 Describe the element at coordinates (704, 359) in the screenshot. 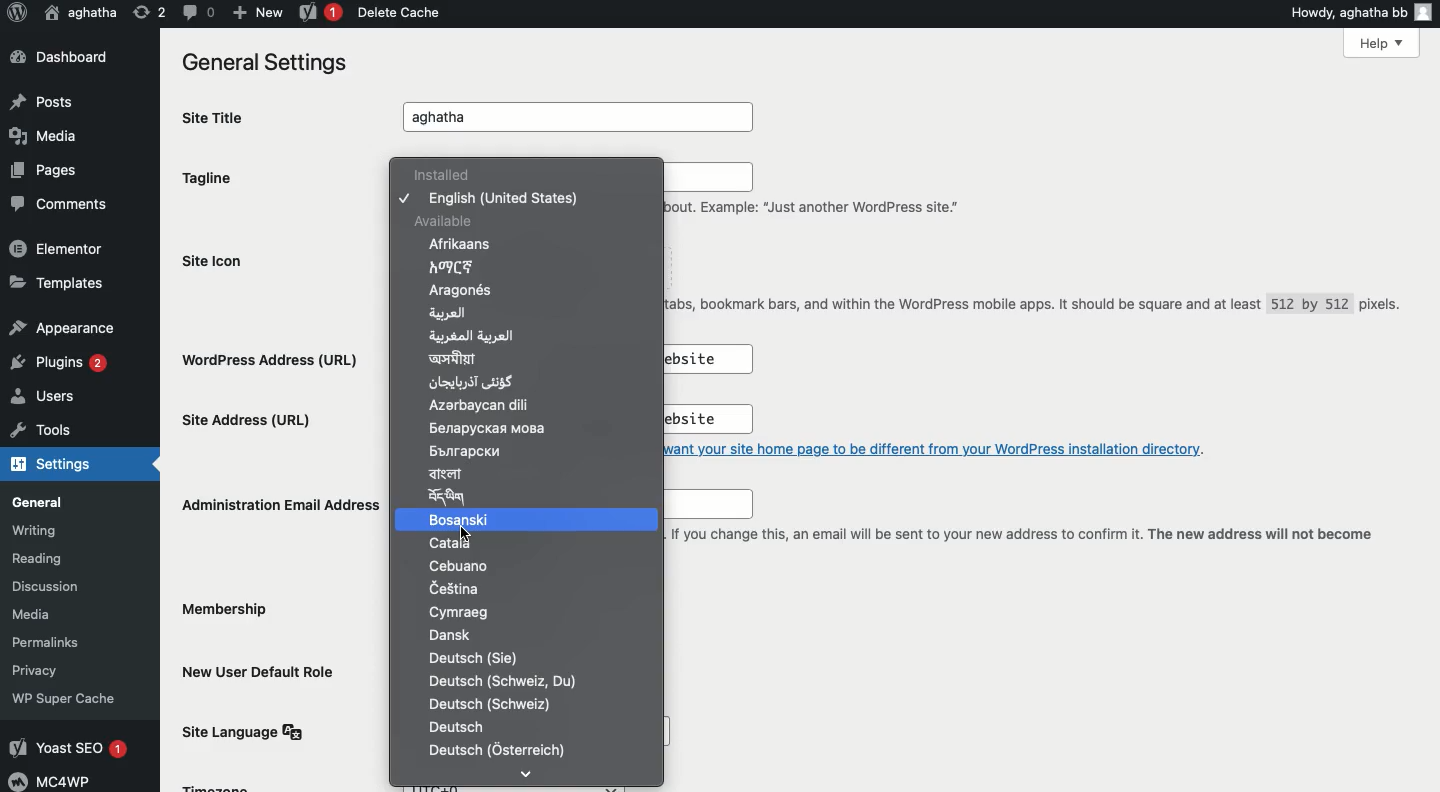

I see `http://localhost :8888/aghathawebsite` at that location.